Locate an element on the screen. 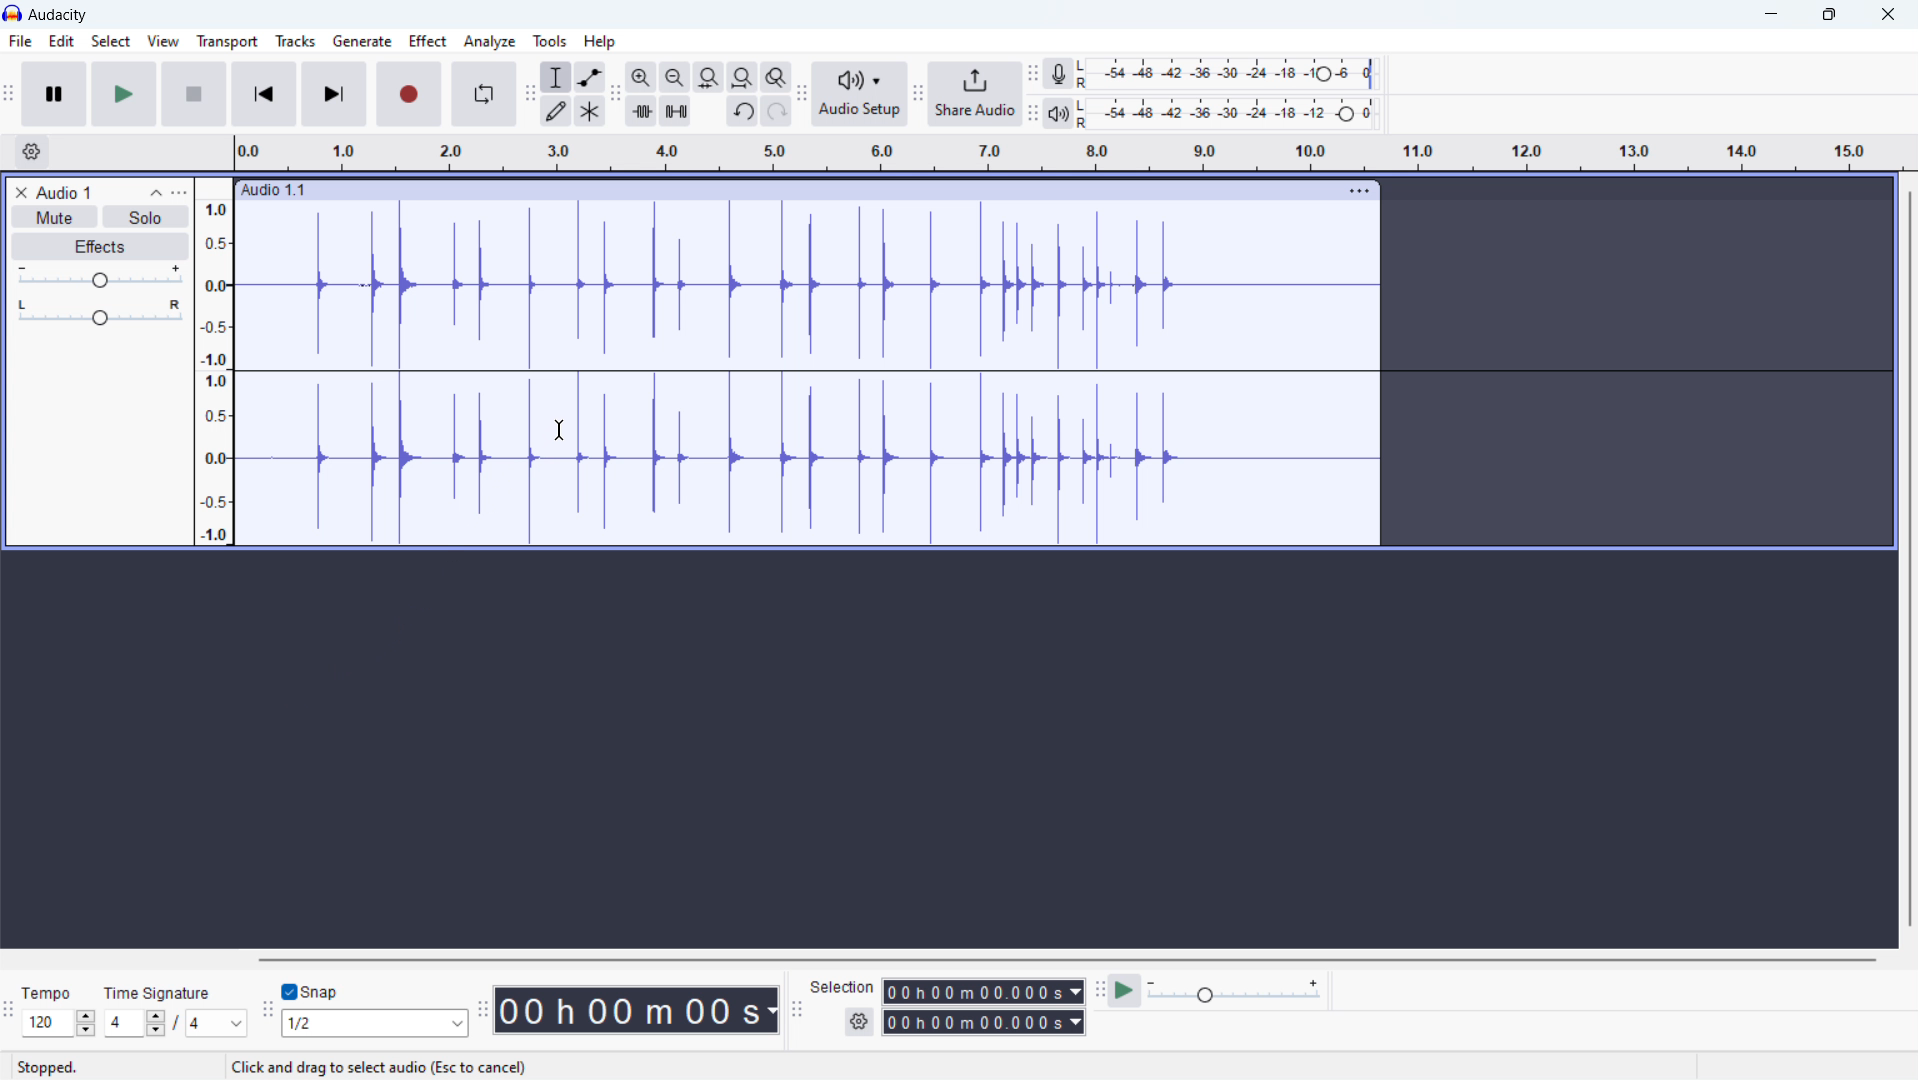 The image size is (1918, 1080). share audio toolbar is located at coordinates (918, 93).